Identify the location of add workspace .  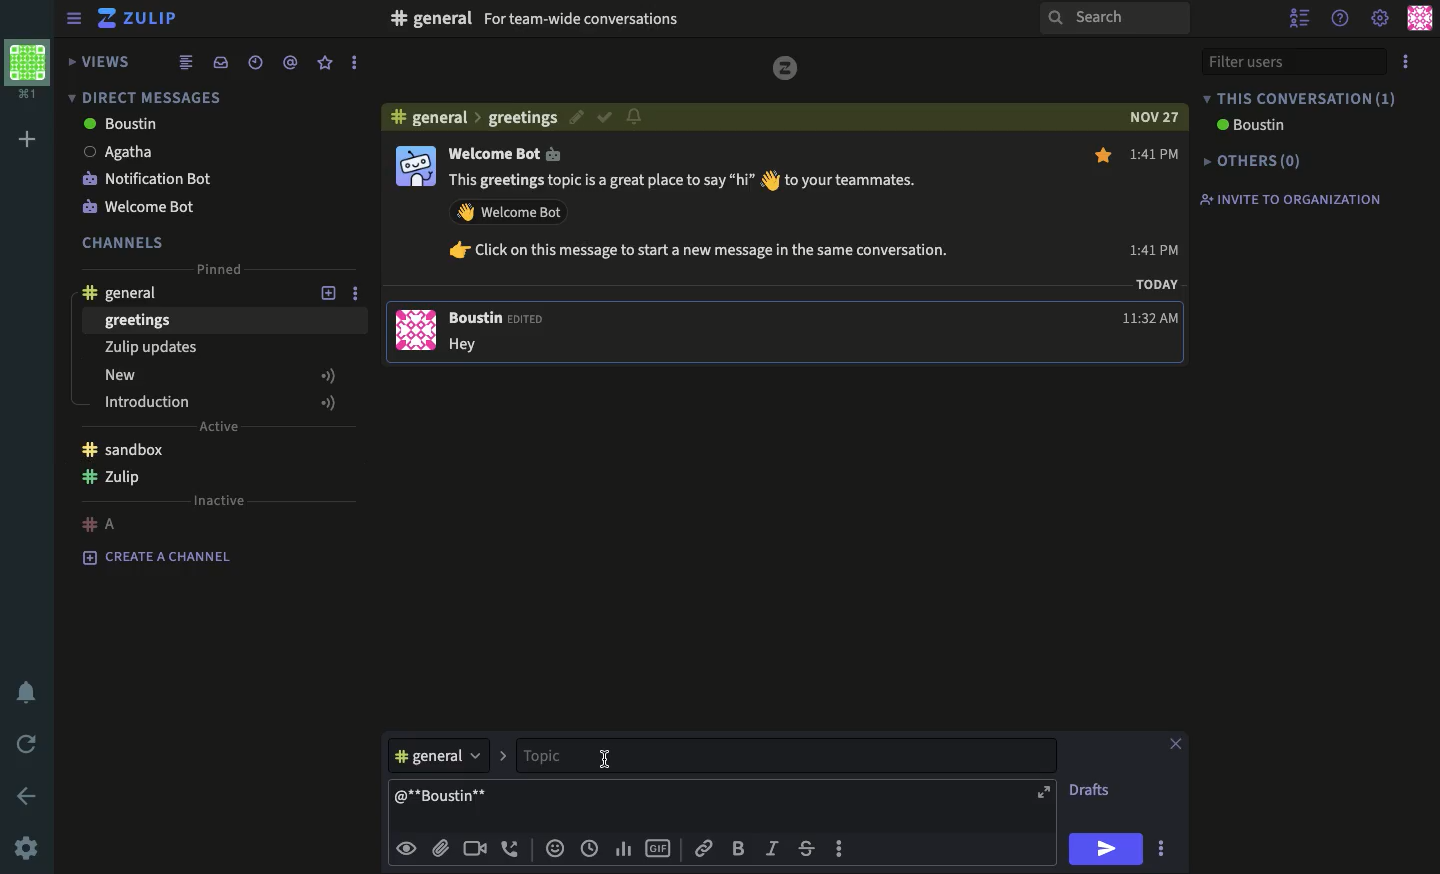
(29, 139).